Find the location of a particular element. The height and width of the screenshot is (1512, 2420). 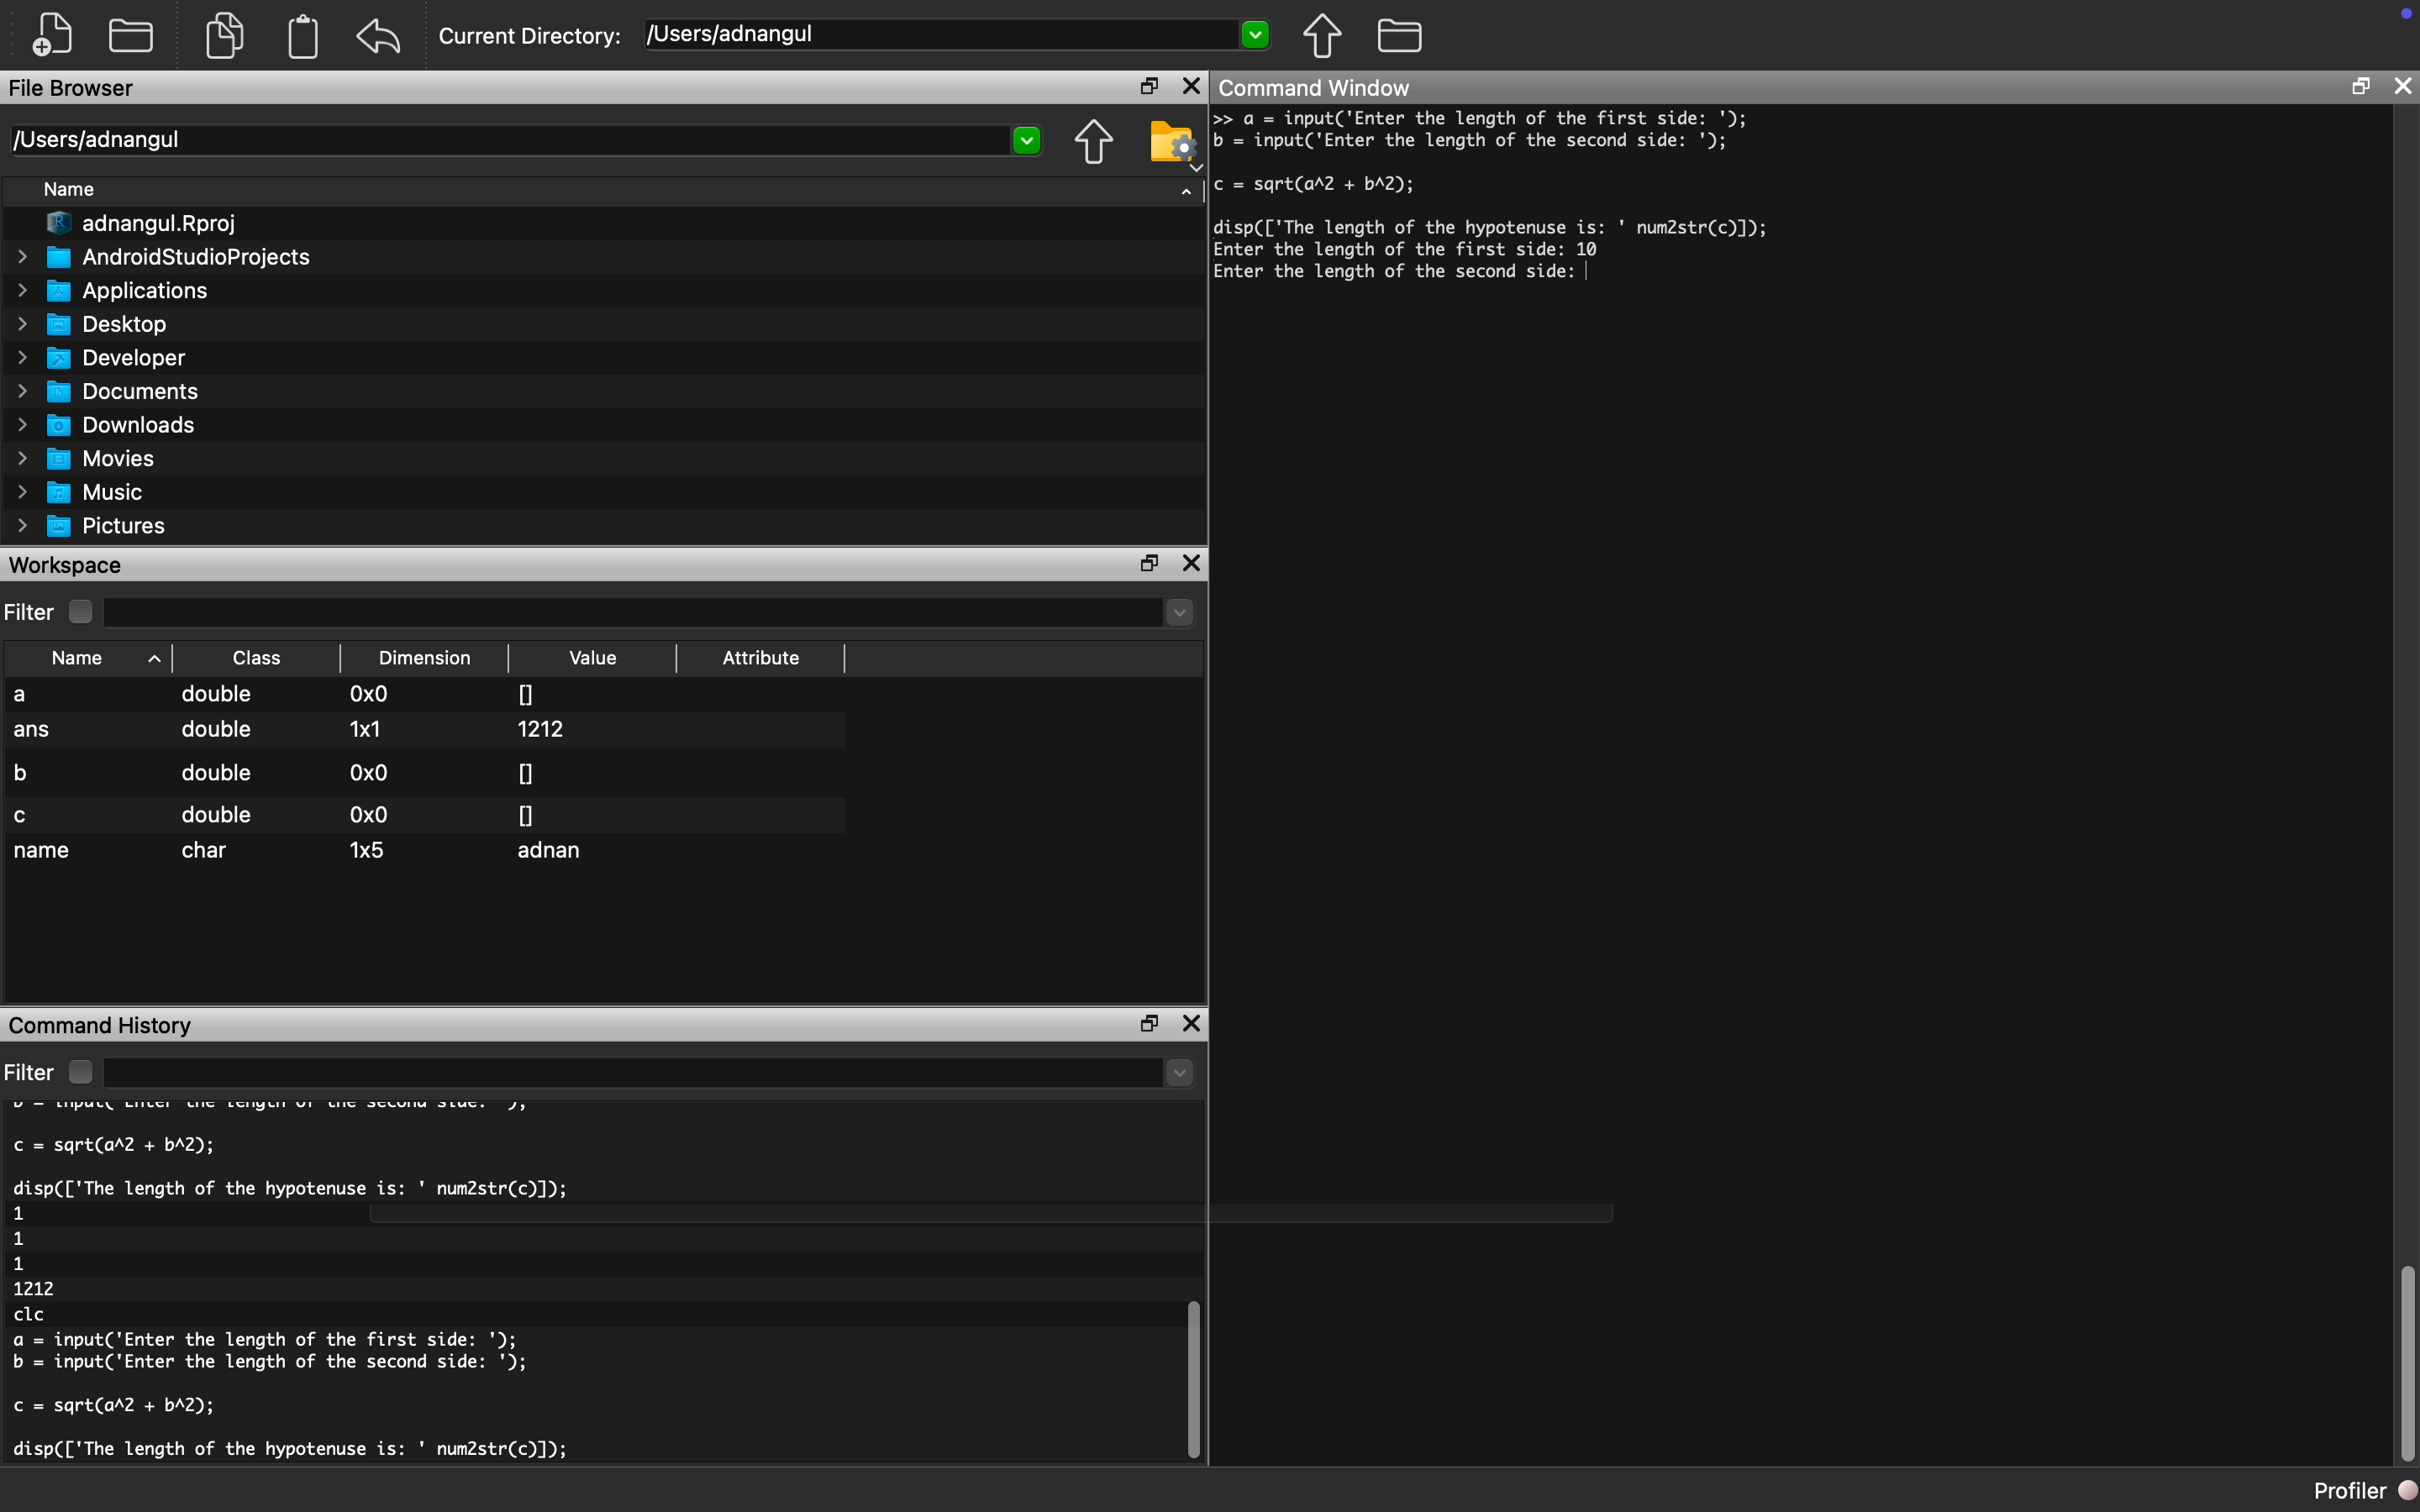

Dimension is located at coordinates (431, 658).